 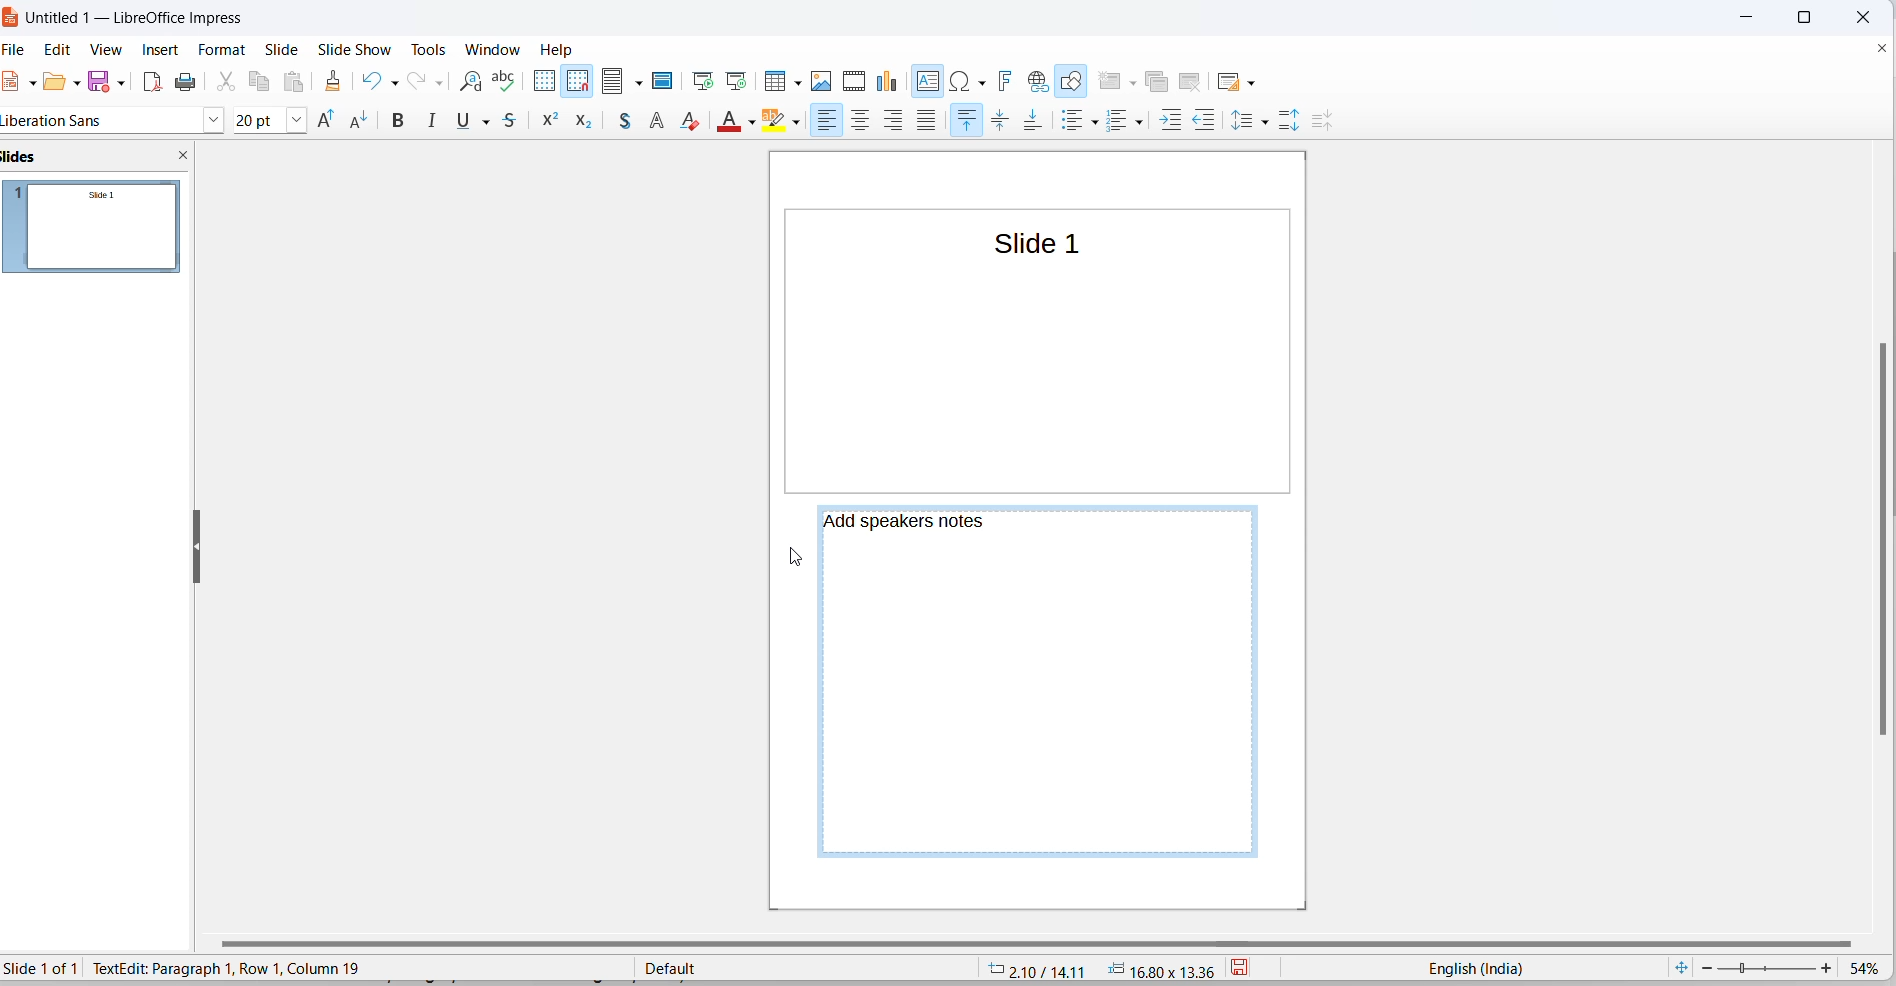 What do you see at coordinates (100, 80) in the screenshot?
I see `save` at bounding box center [100, 80].